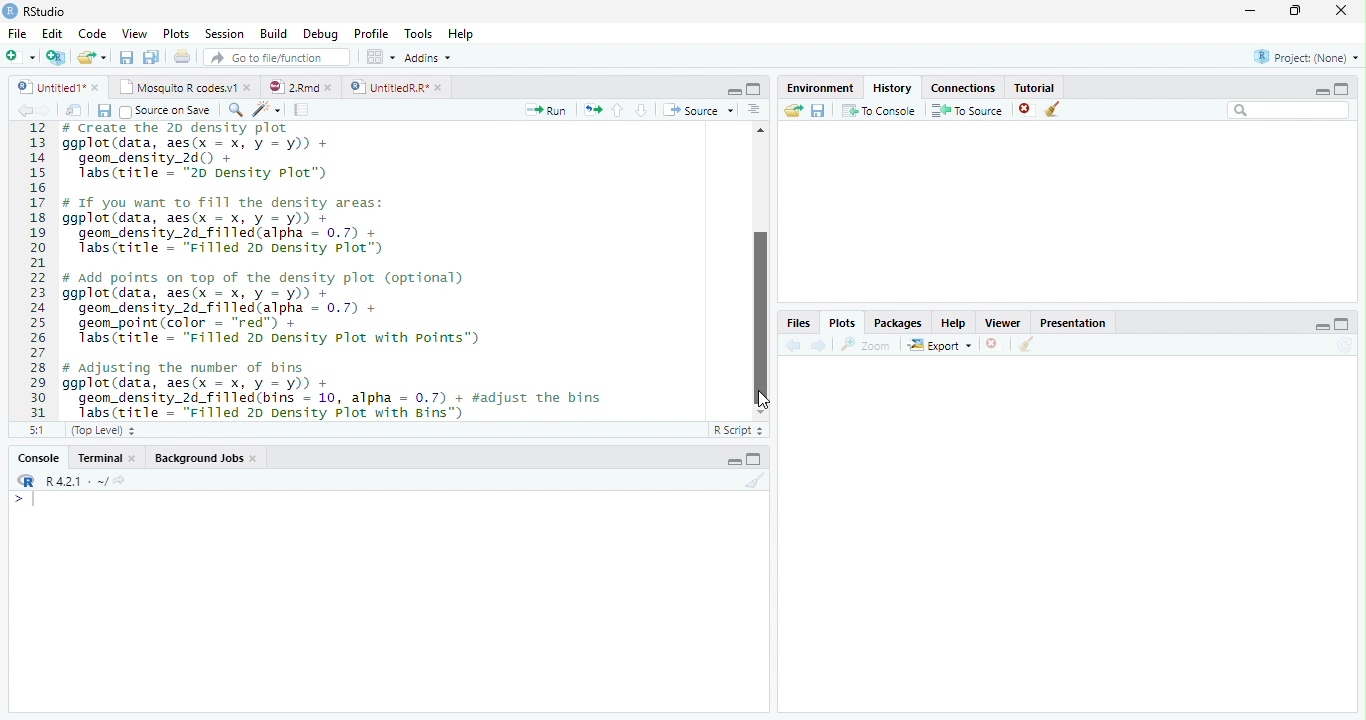 The height and width of the screenshot is (720, 1366). I want to click on re-run the previous code, so click(592, 109).